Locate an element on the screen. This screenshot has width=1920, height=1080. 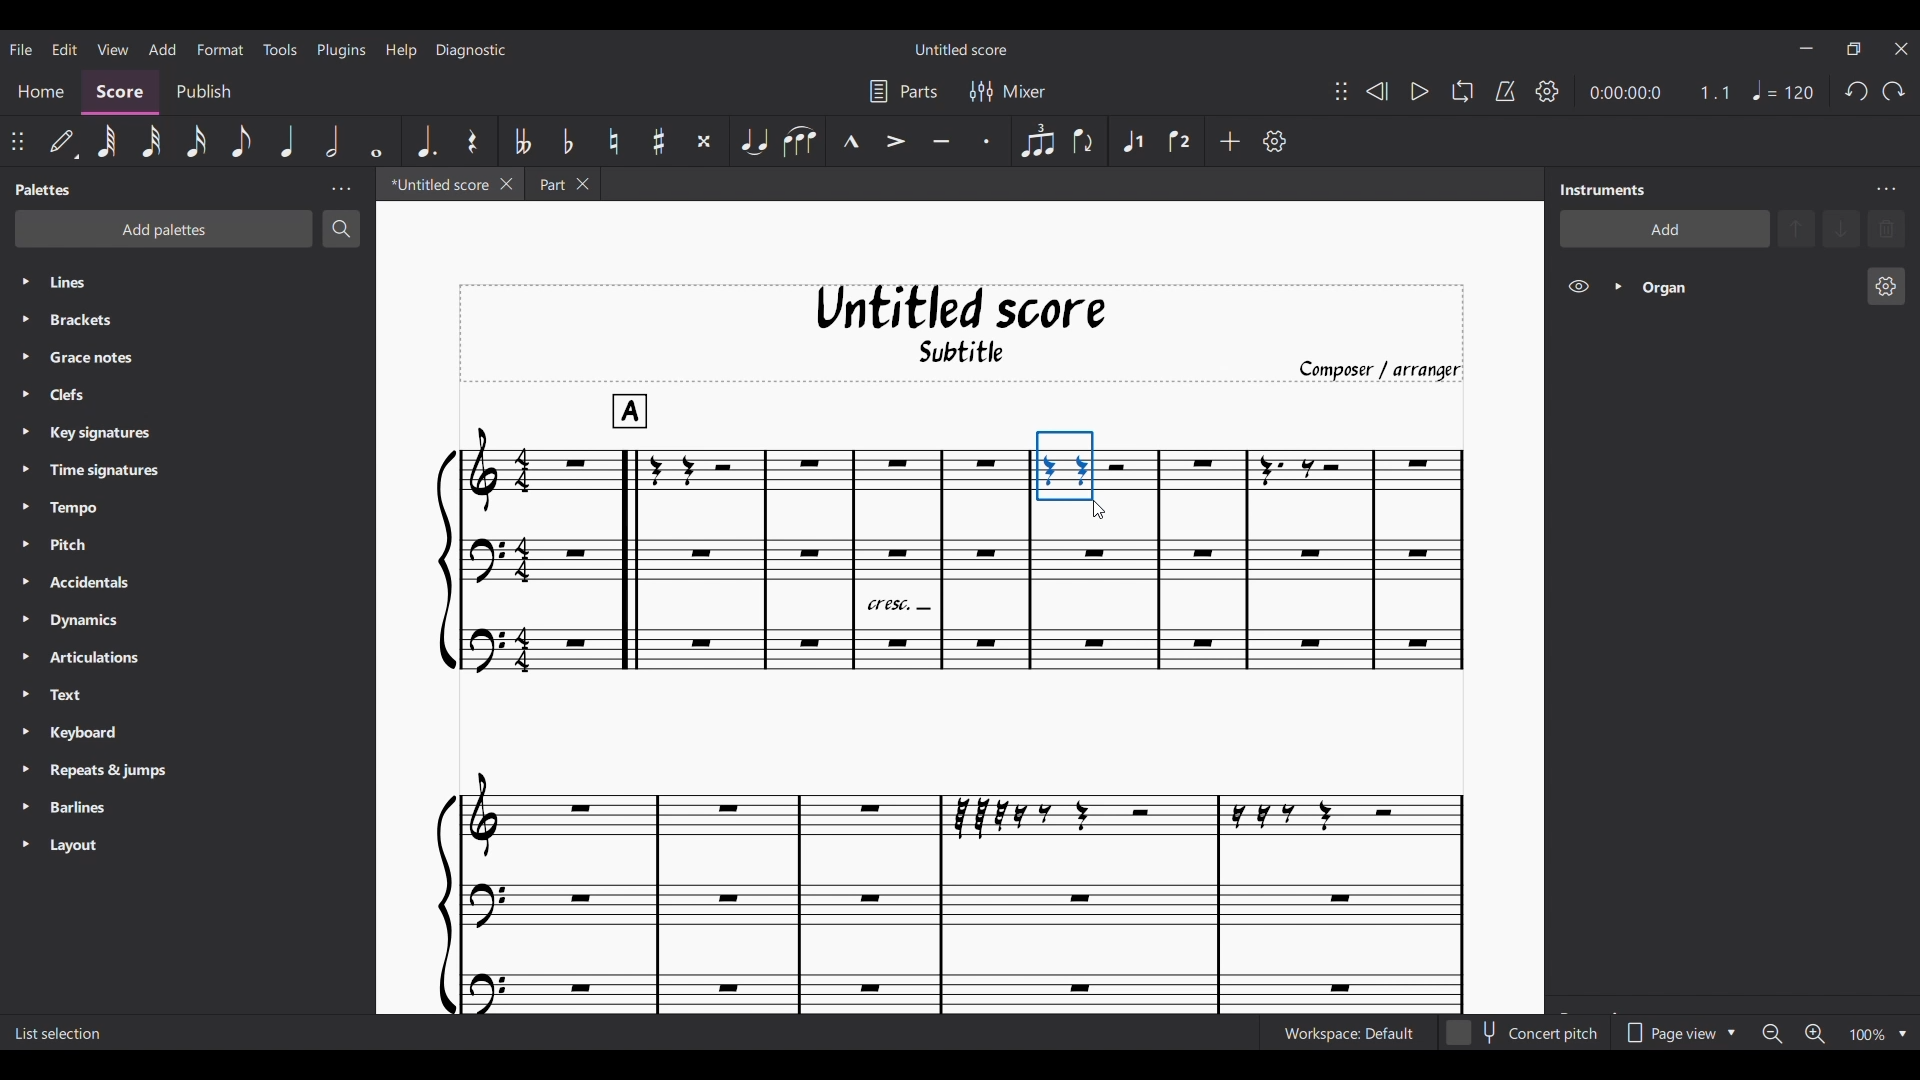
Toggle flat is located at coordinates (567, 141).